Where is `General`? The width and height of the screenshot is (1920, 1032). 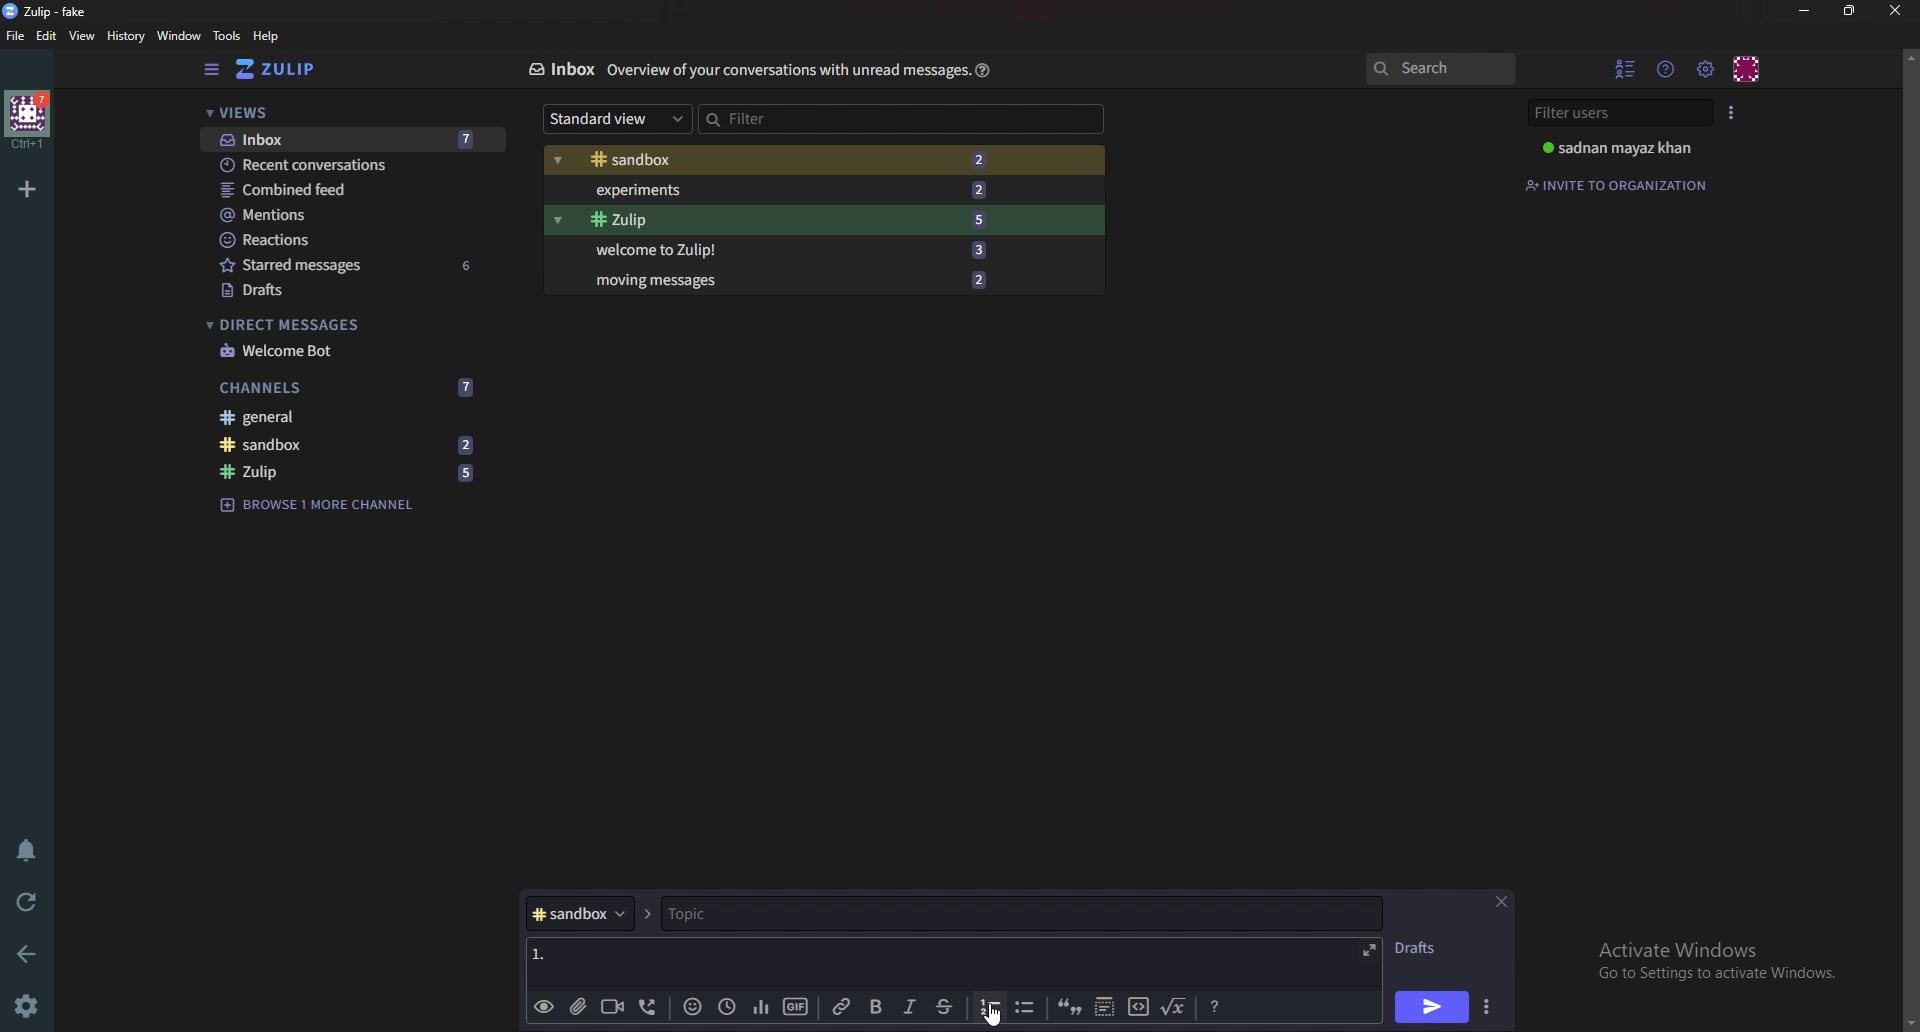 General is located at coordinates (350, 419).